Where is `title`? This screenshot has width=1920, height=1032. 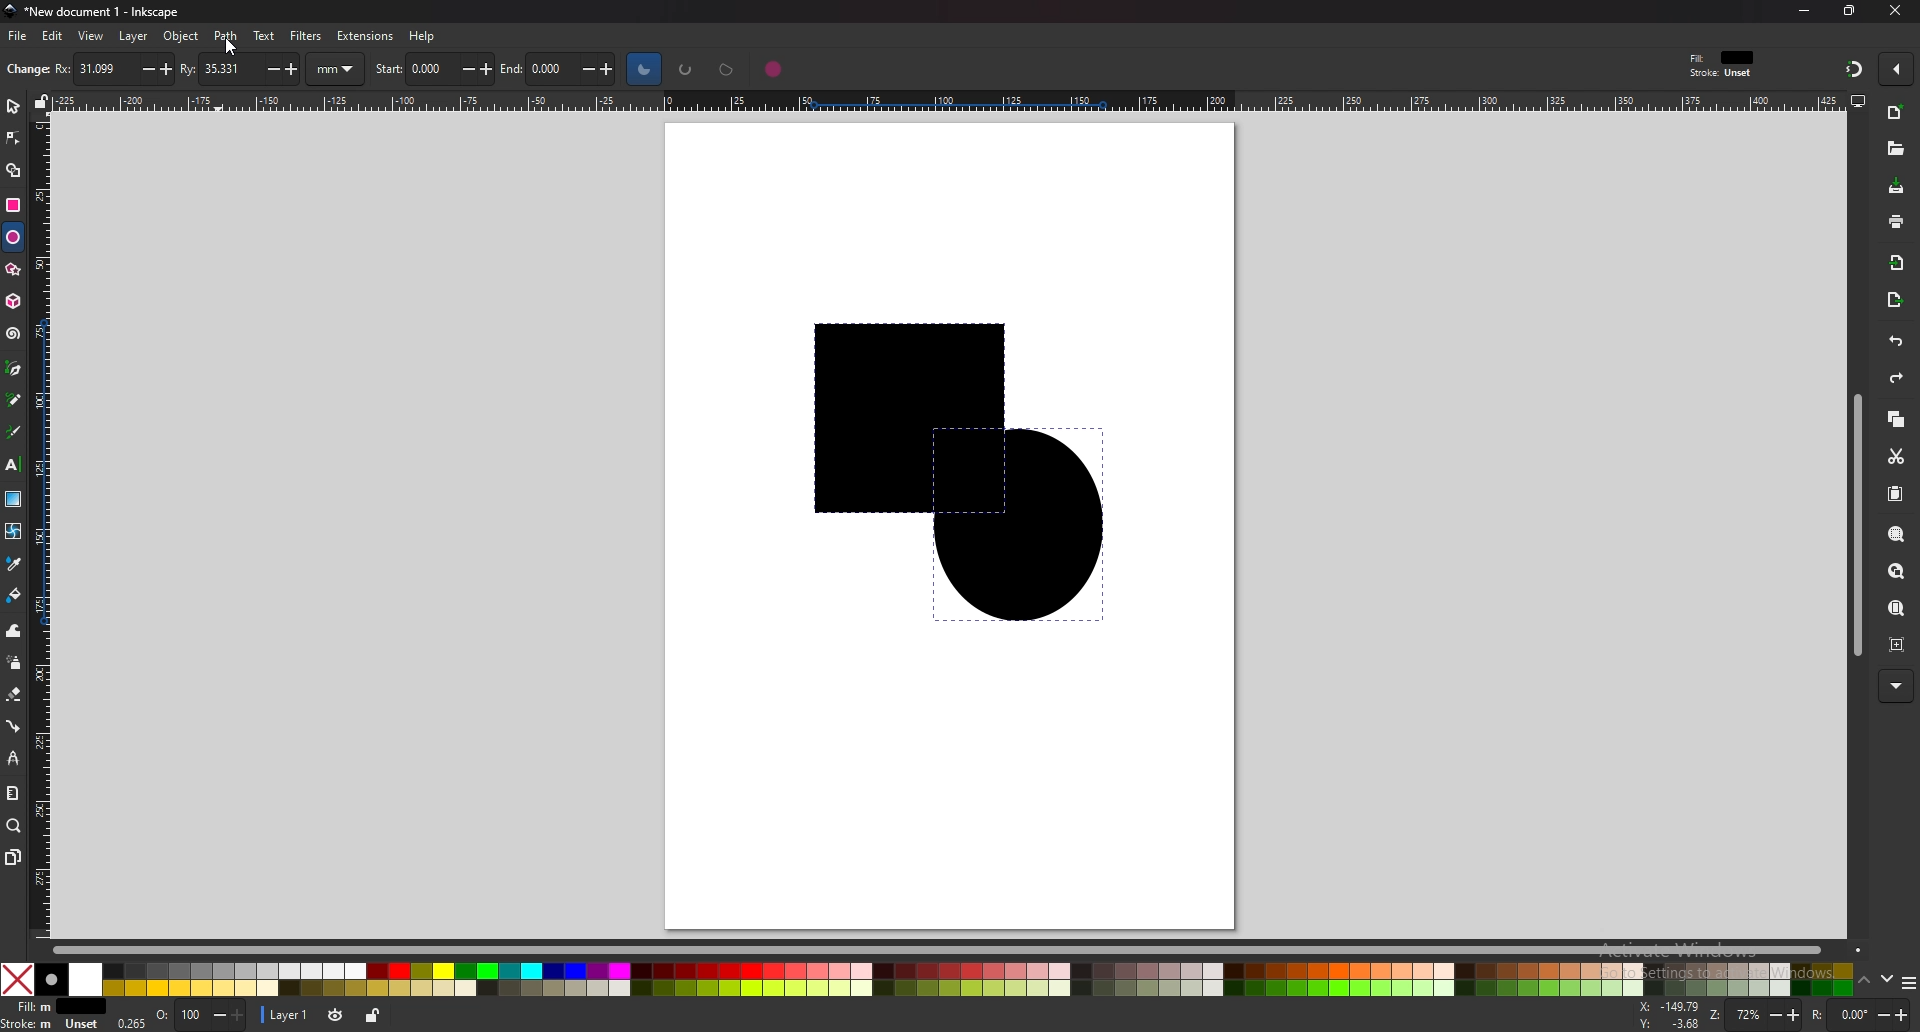 title is located at coordinates (90, 11).